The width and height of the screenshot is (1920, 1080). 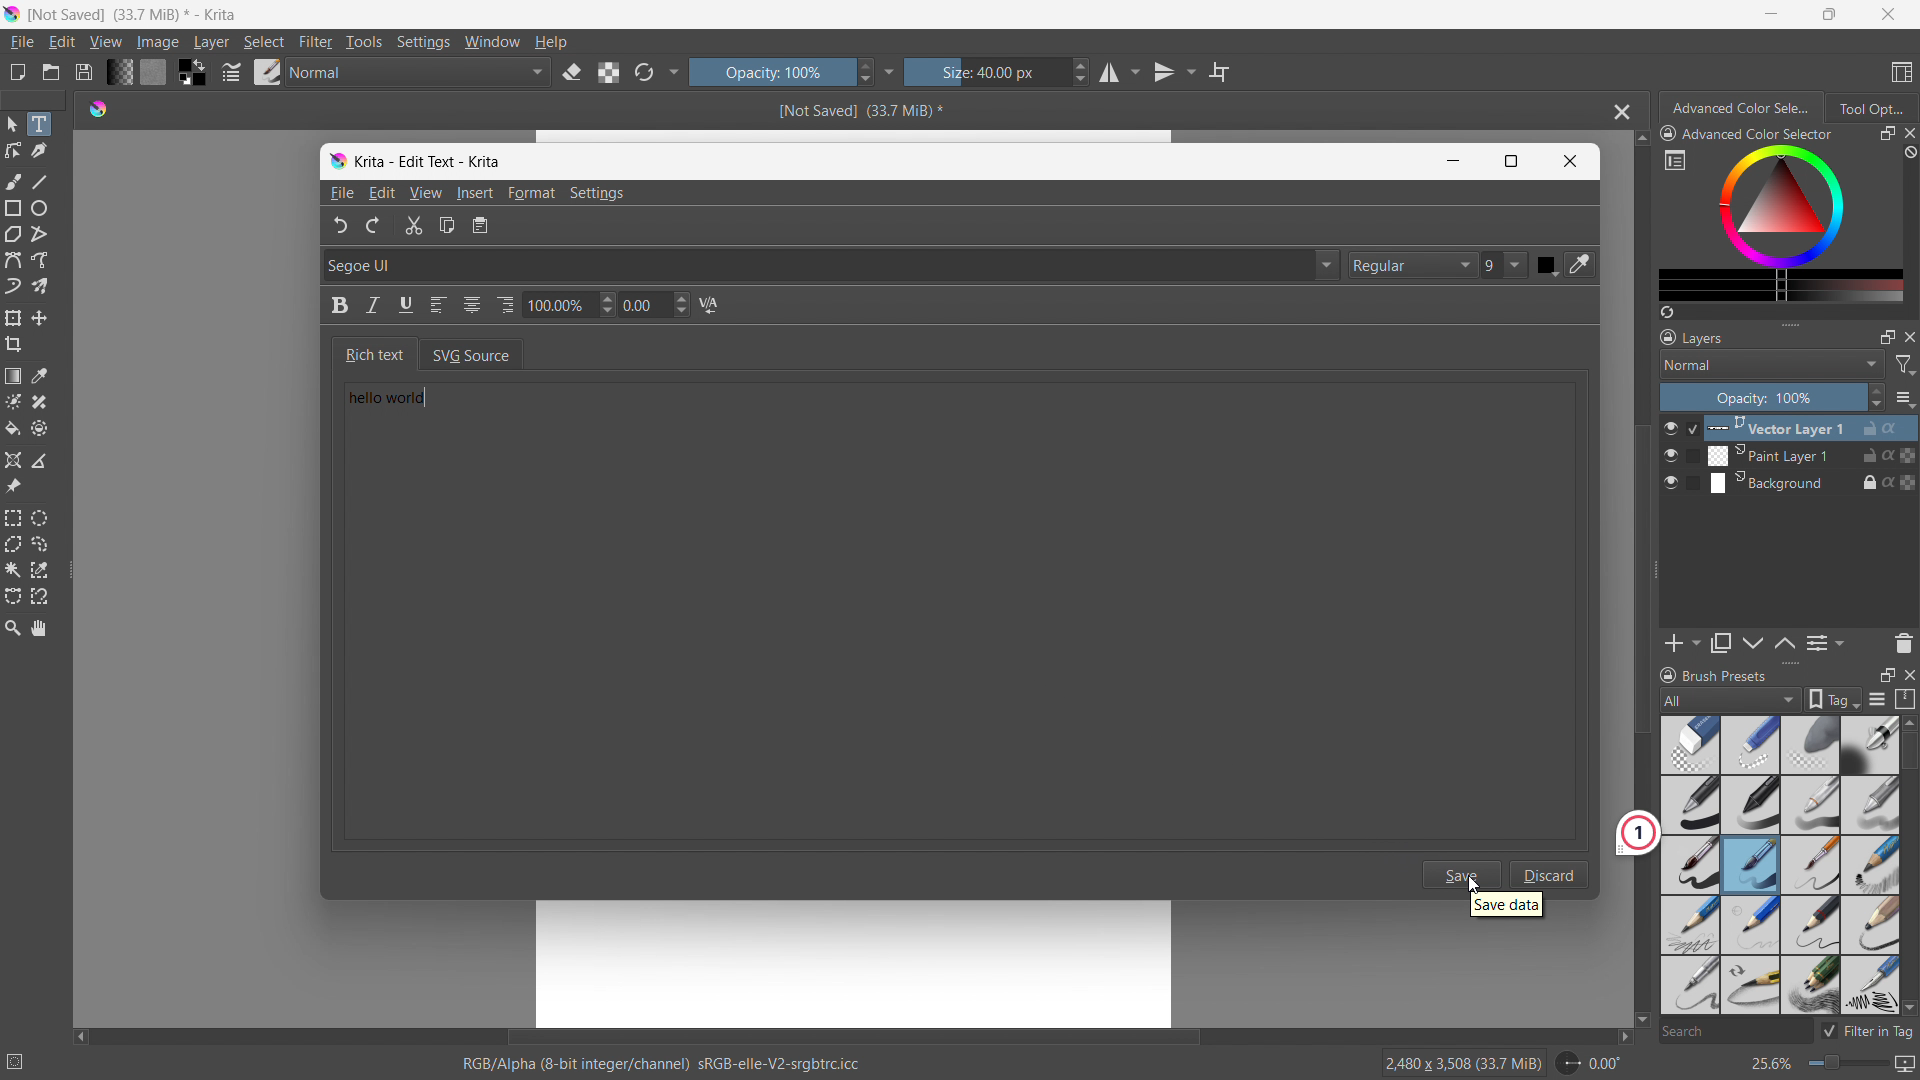 I want to click on assistant tool, so click(x=13, y=460).